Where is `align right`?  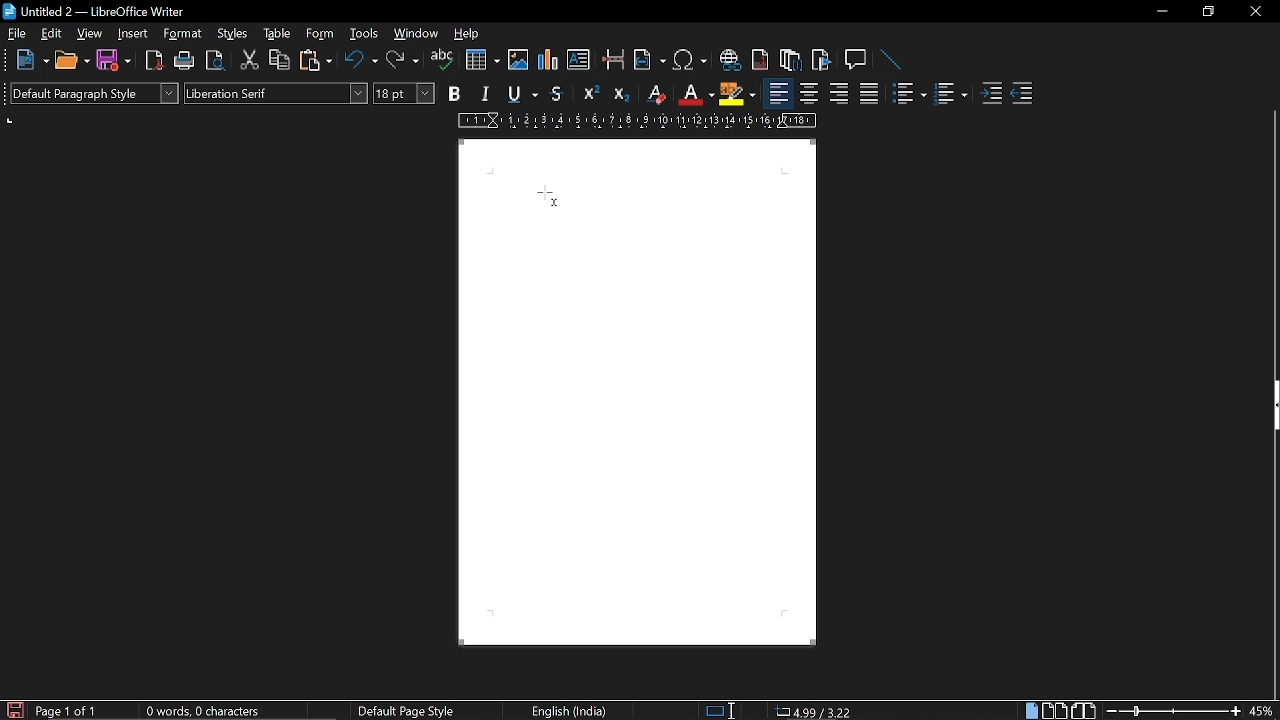
align right is located at coordinates (837, 95).